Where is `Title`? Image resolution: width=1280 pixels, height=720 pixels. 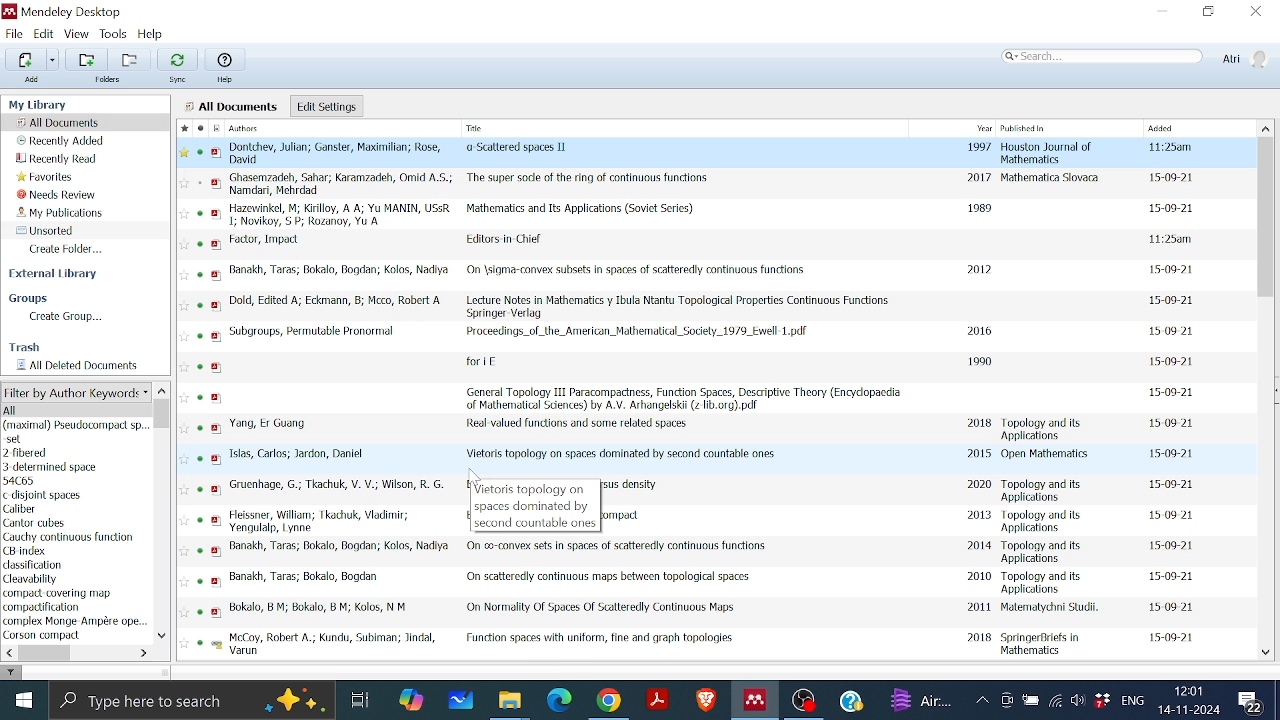
Title is located at coordinates (609, 577).